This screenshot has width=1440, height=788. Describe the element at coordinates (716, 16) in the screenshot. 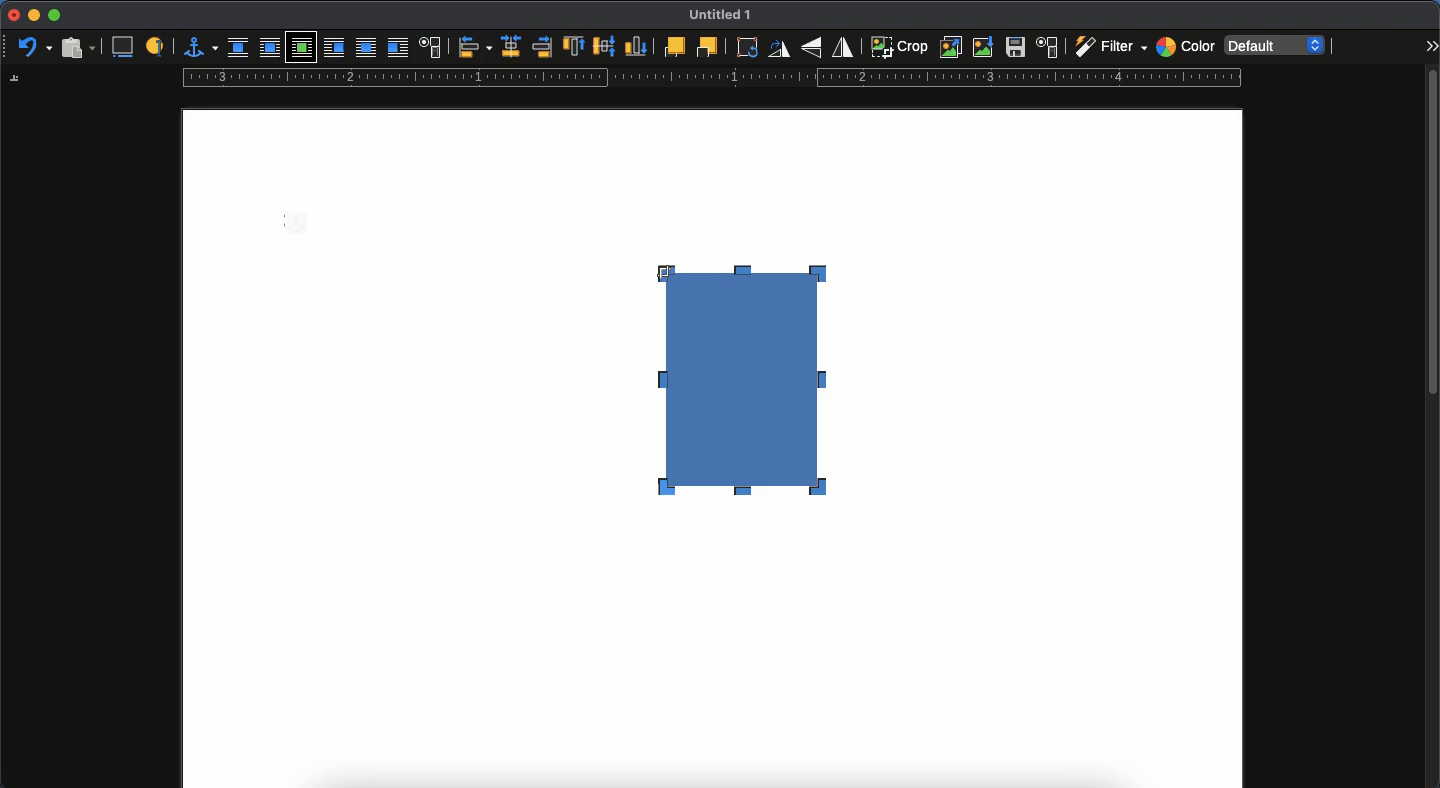

I see `untitled` at that location.